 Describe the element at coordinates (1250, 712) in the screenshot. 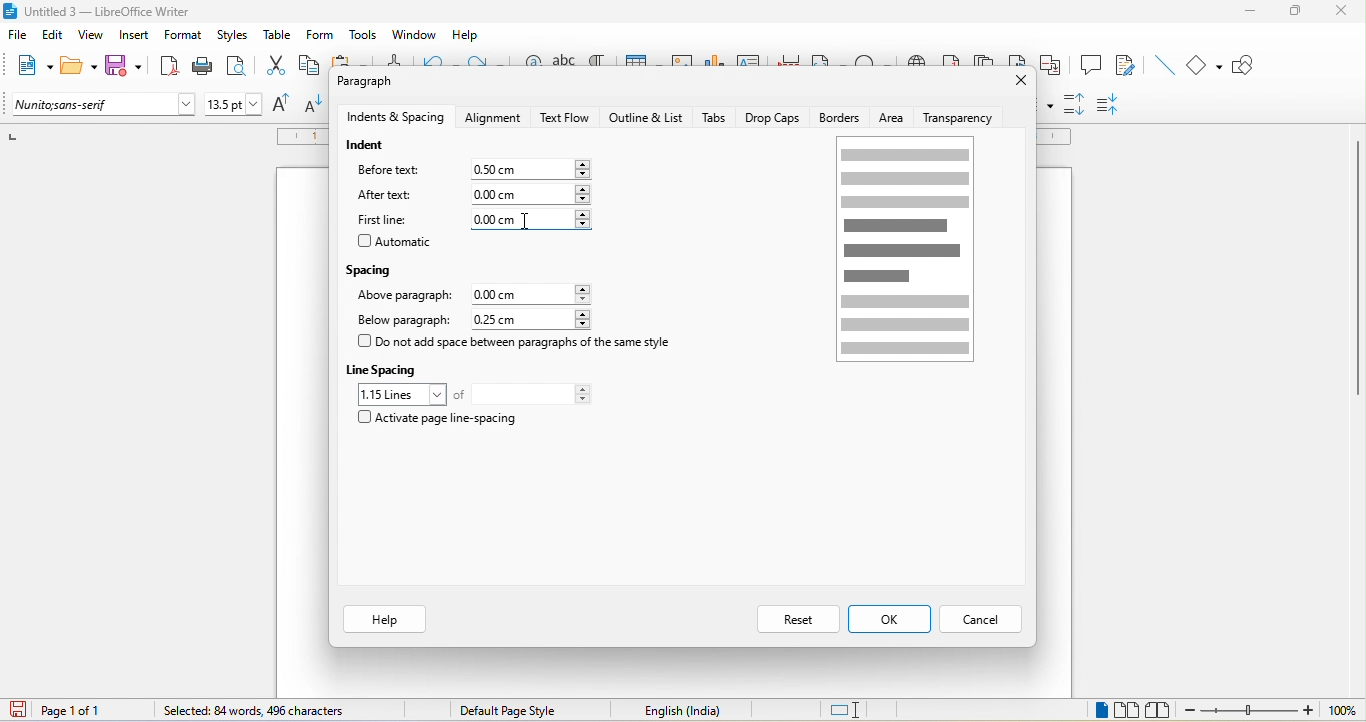

I see `zoom` at that location.